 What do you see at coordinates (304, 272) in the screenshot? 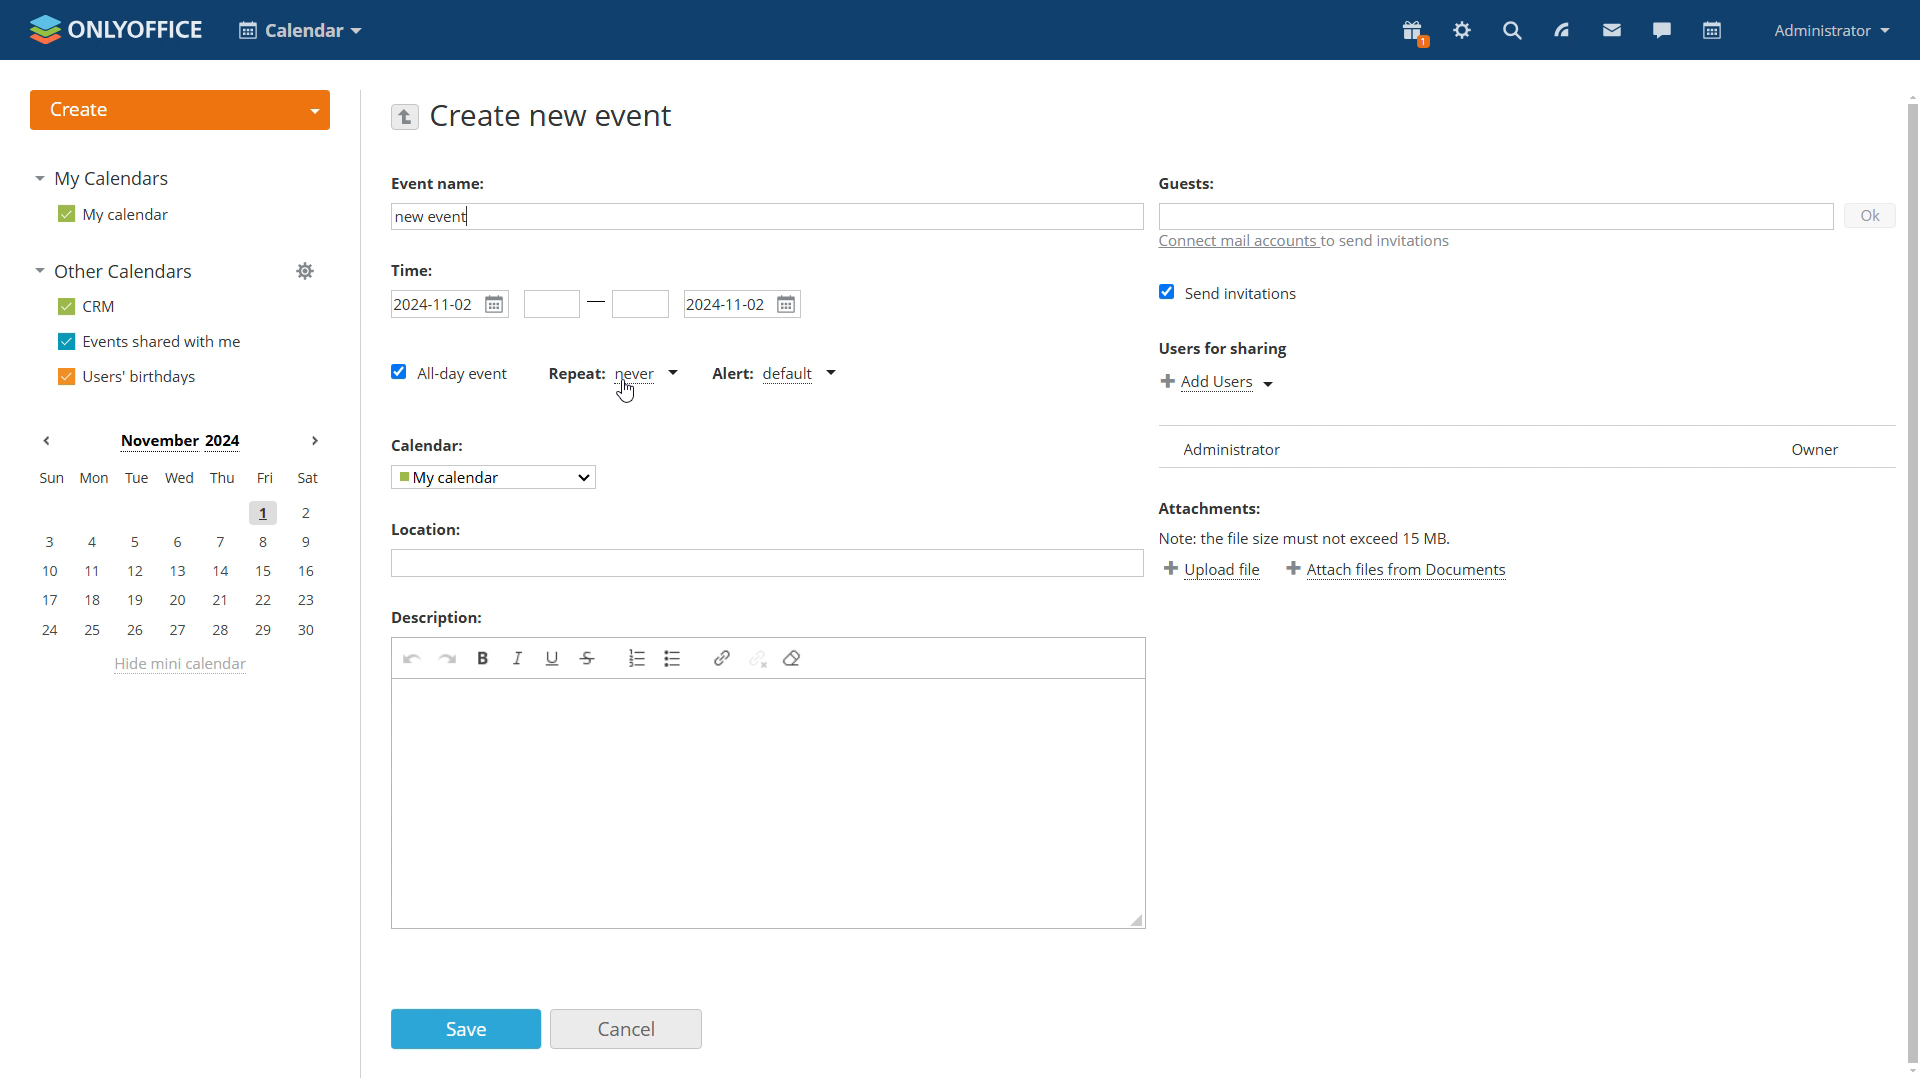
I see `manage` at bounding box center [304, 272].